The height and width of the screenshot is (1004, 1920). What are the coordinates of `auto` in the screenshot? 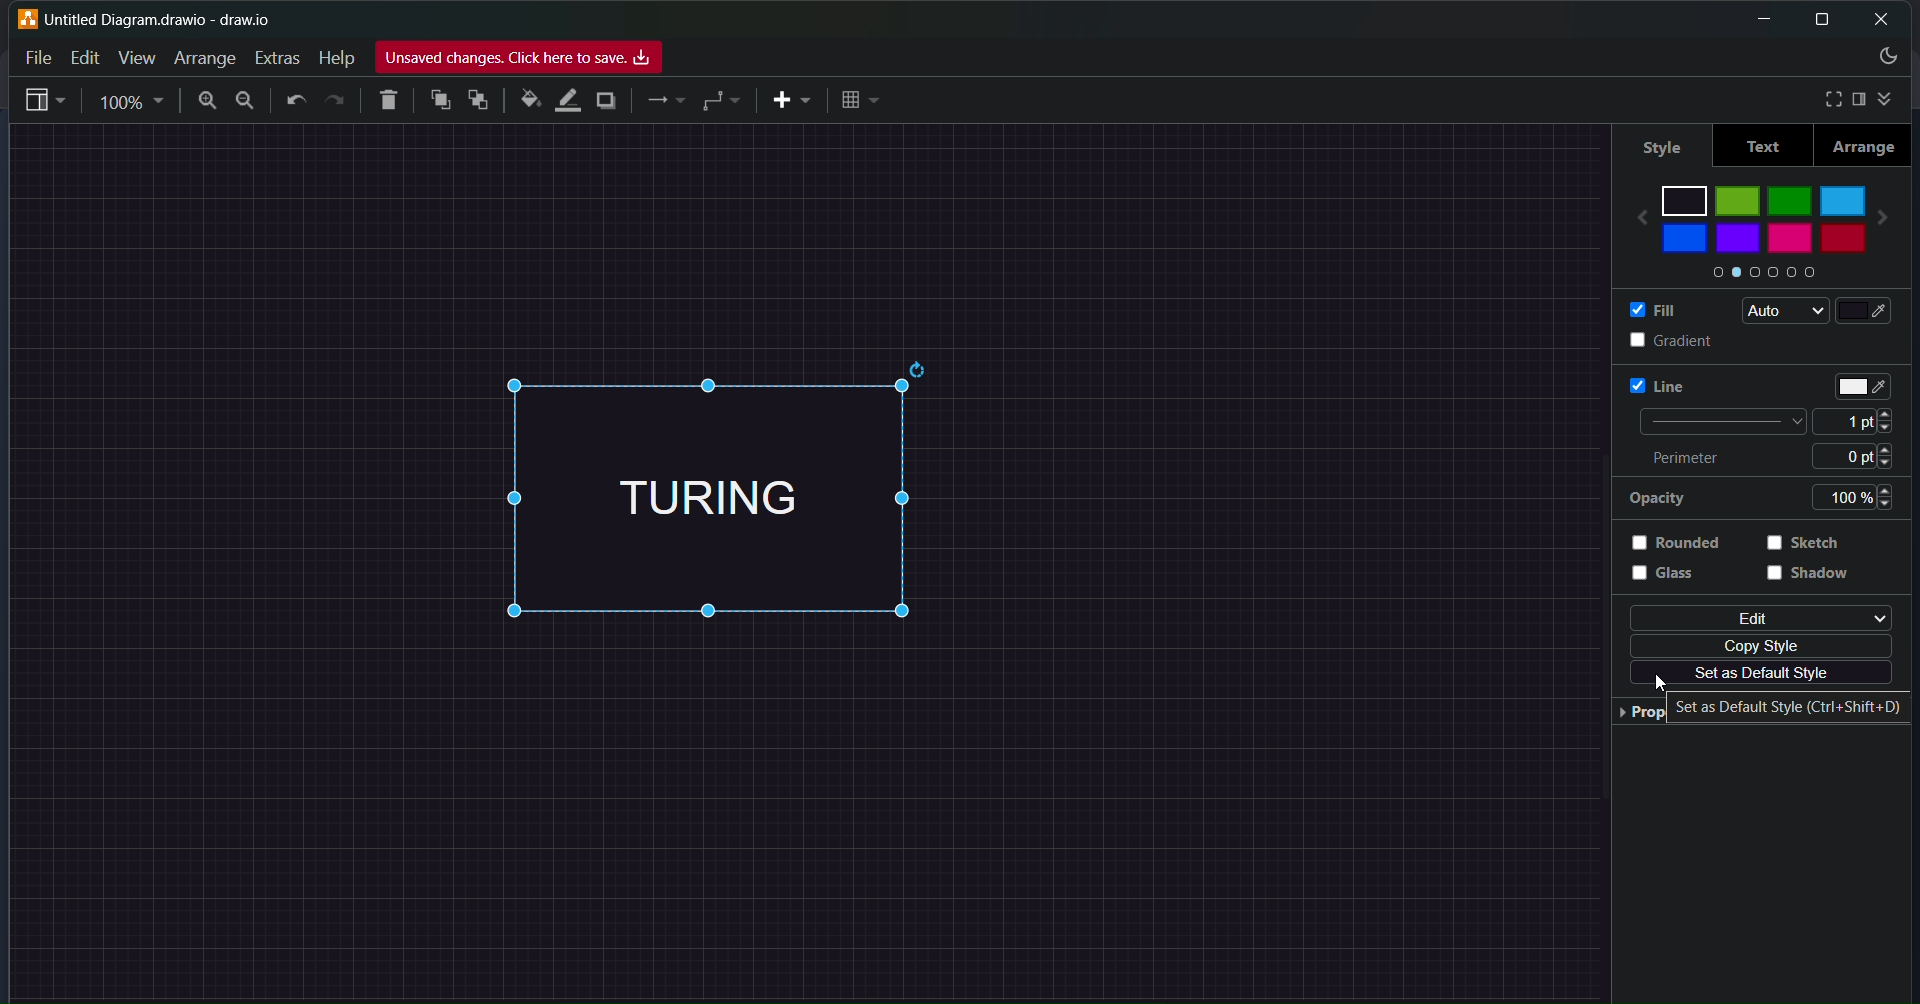 It's located at (1779, 311).